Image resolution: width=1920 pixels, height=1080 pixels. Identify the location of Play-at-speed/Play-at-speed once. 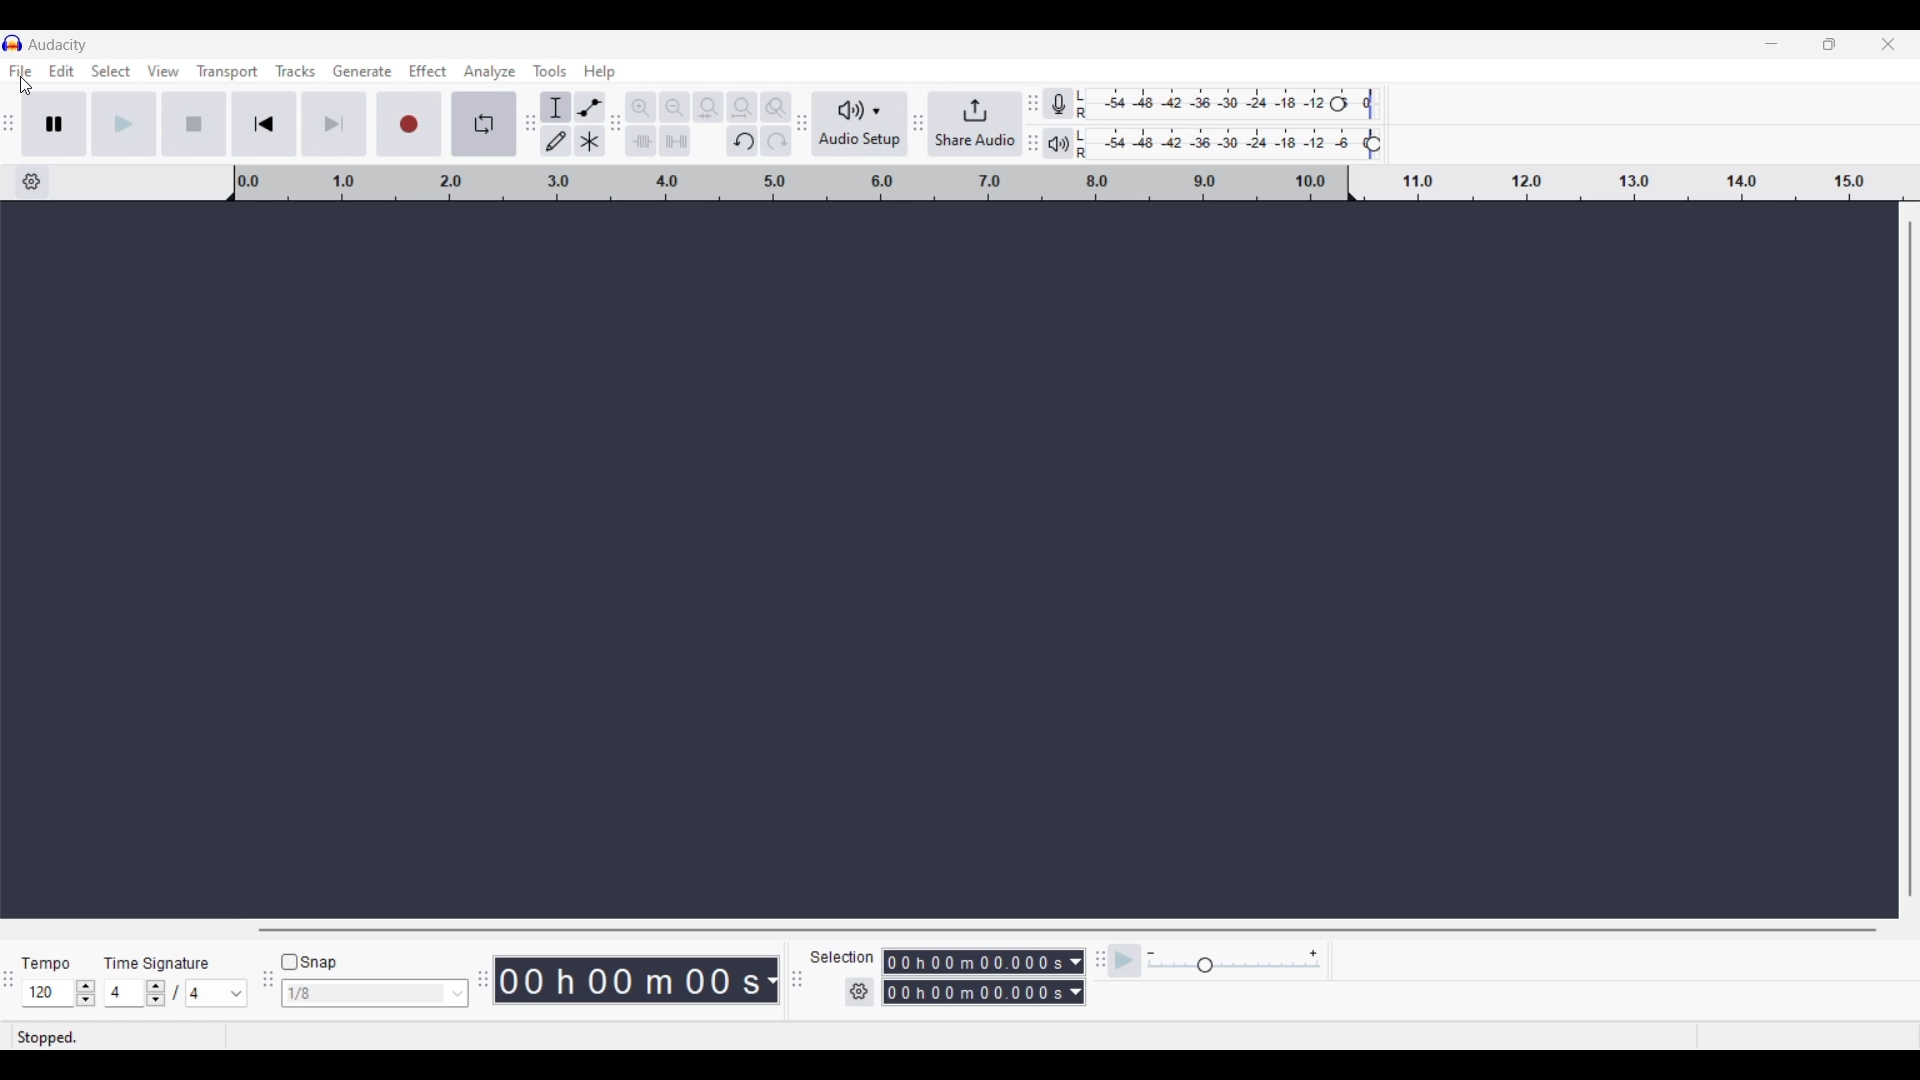
(1126, 961).